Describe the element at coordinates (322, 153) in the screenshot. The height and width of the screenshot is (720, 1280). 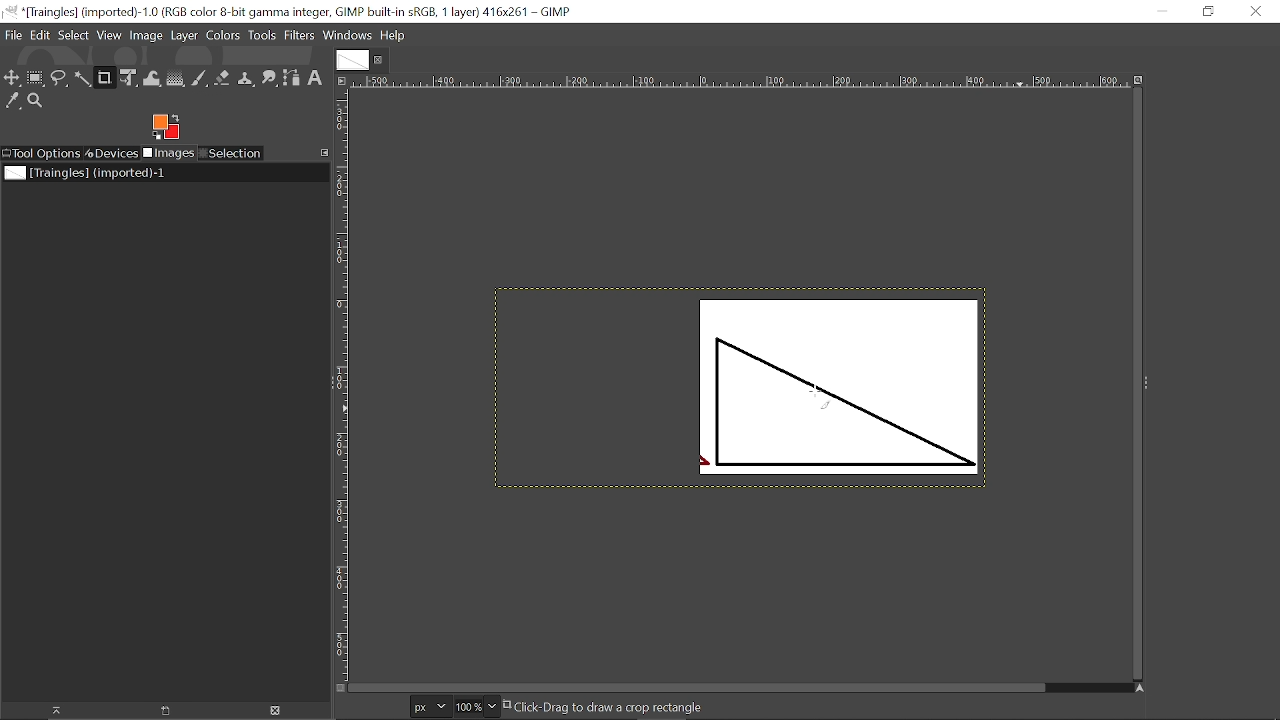
I see `Configure this tab` at that location.